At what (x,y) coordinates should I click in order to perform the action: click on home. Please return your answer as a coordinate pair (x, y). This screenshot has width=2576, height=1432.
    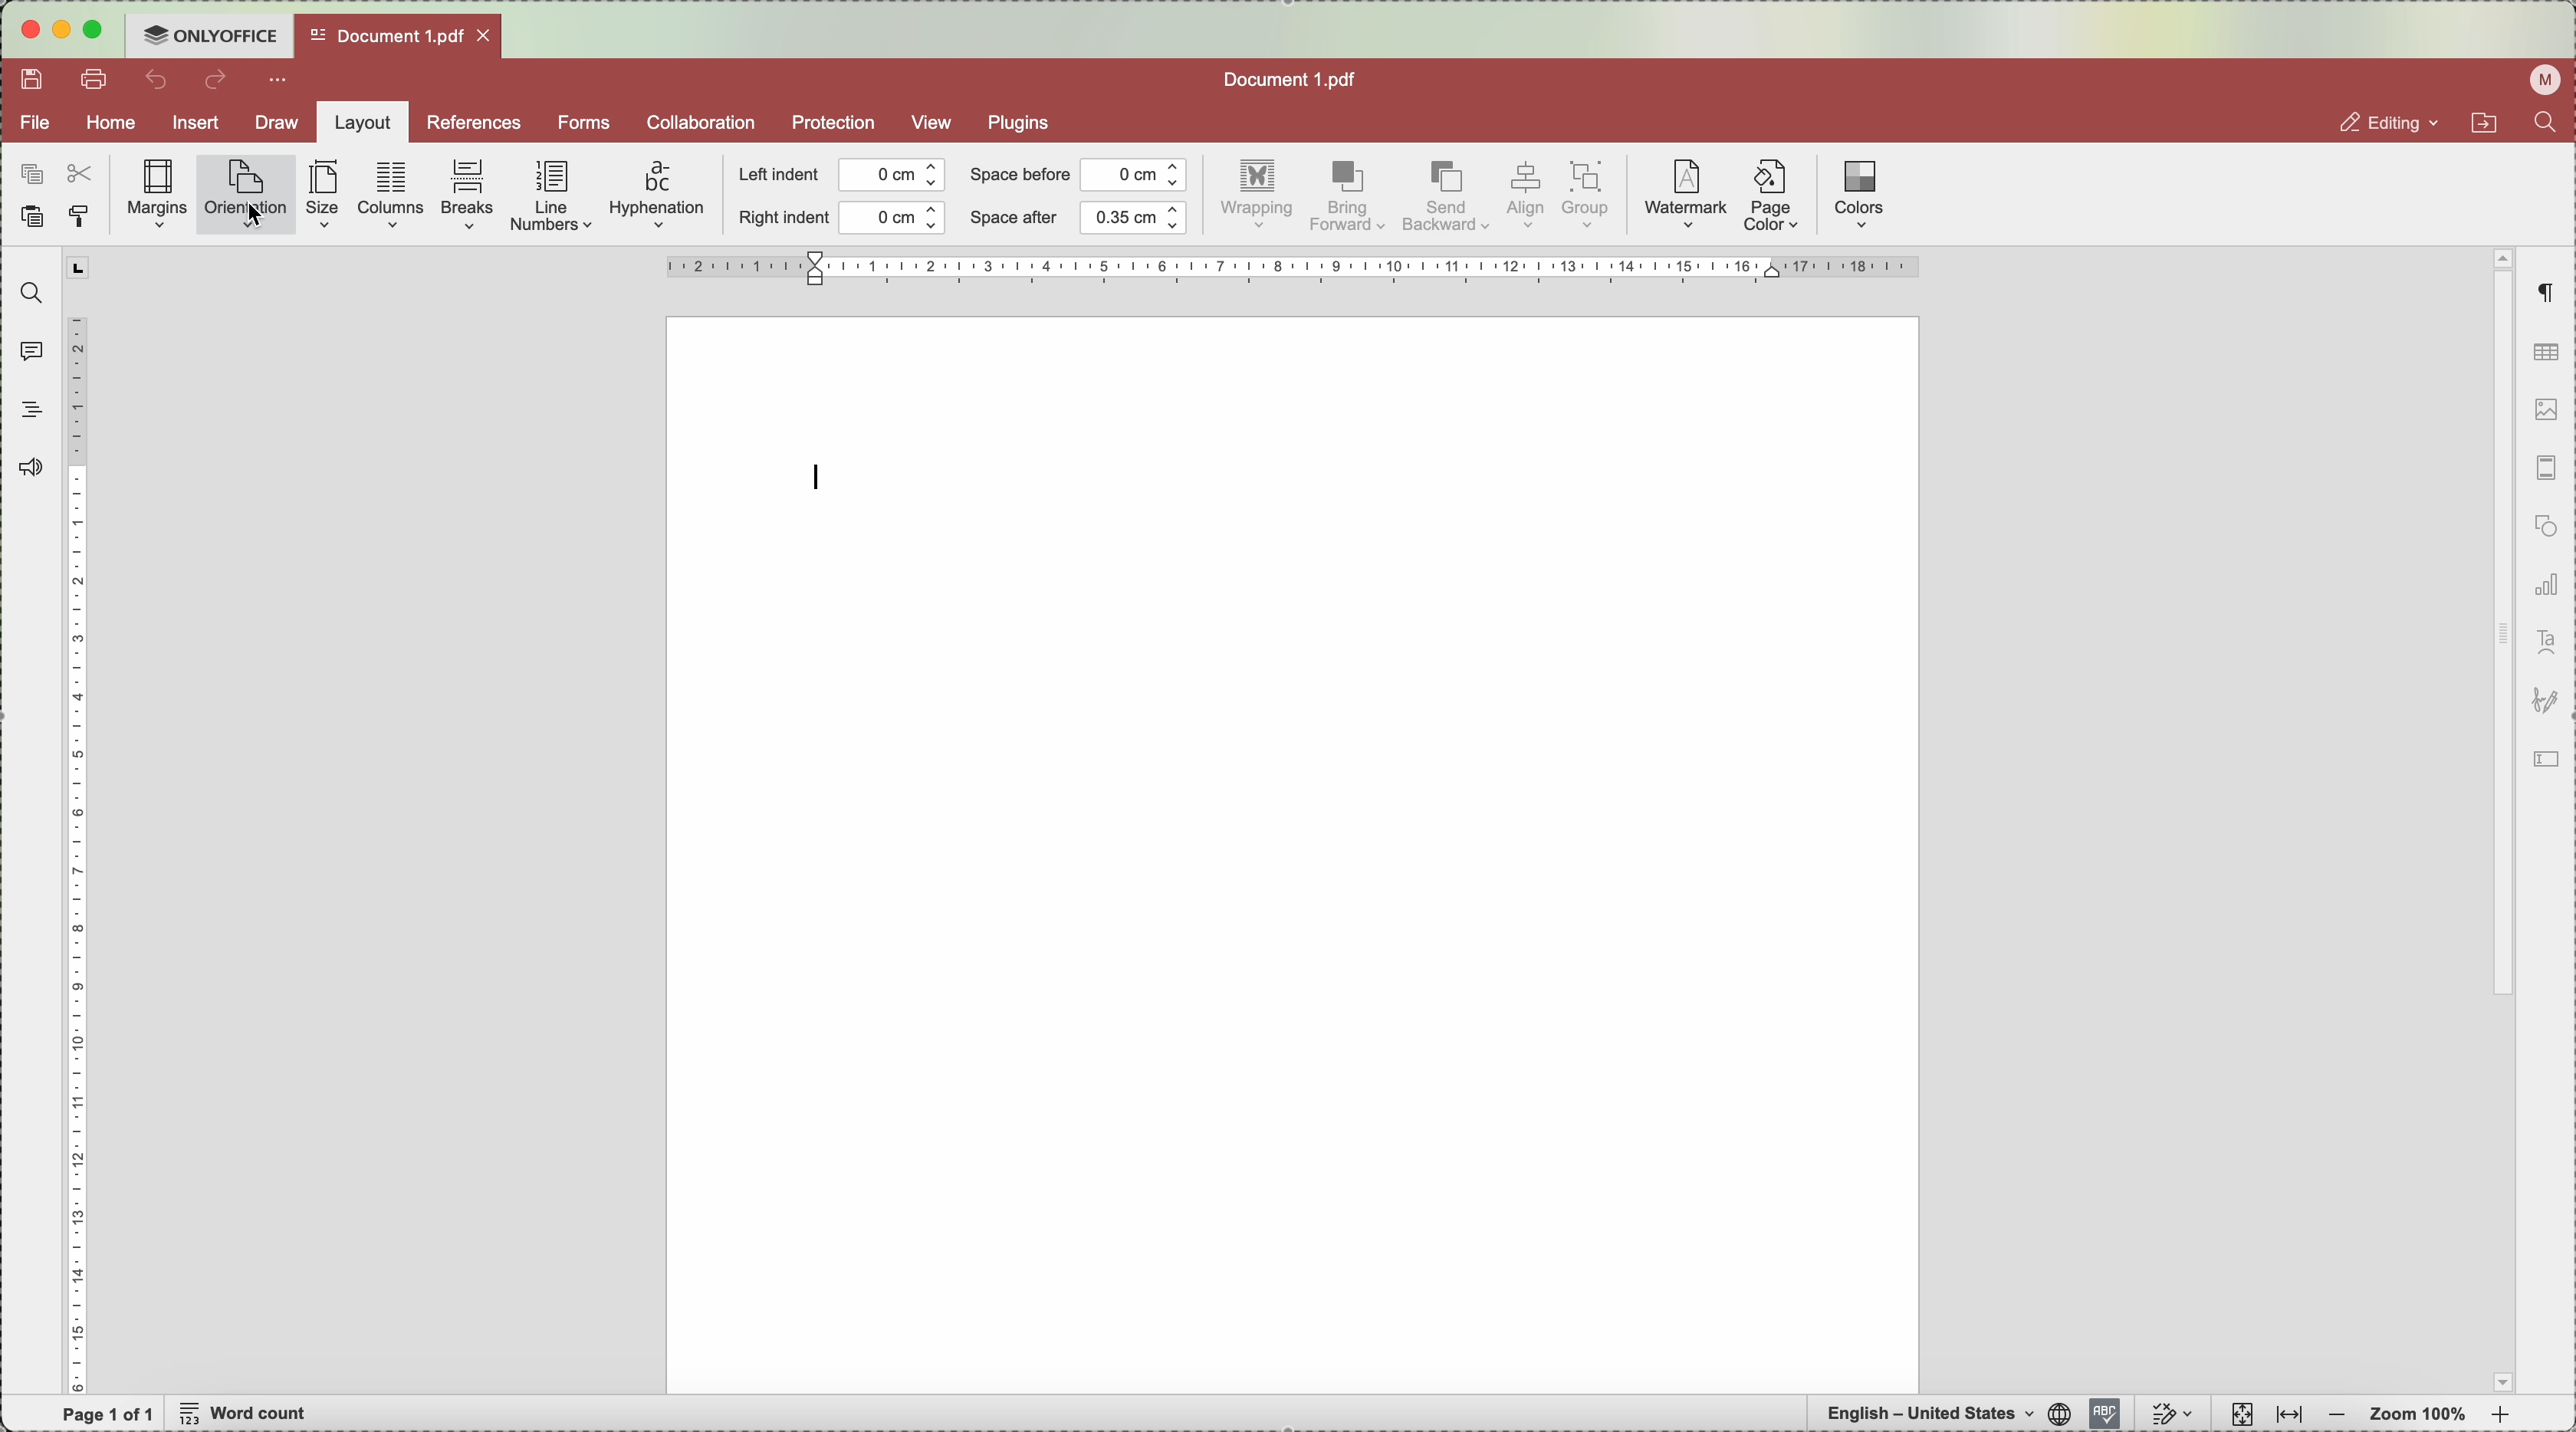
    Looking at the image, I should click on (112, 125).